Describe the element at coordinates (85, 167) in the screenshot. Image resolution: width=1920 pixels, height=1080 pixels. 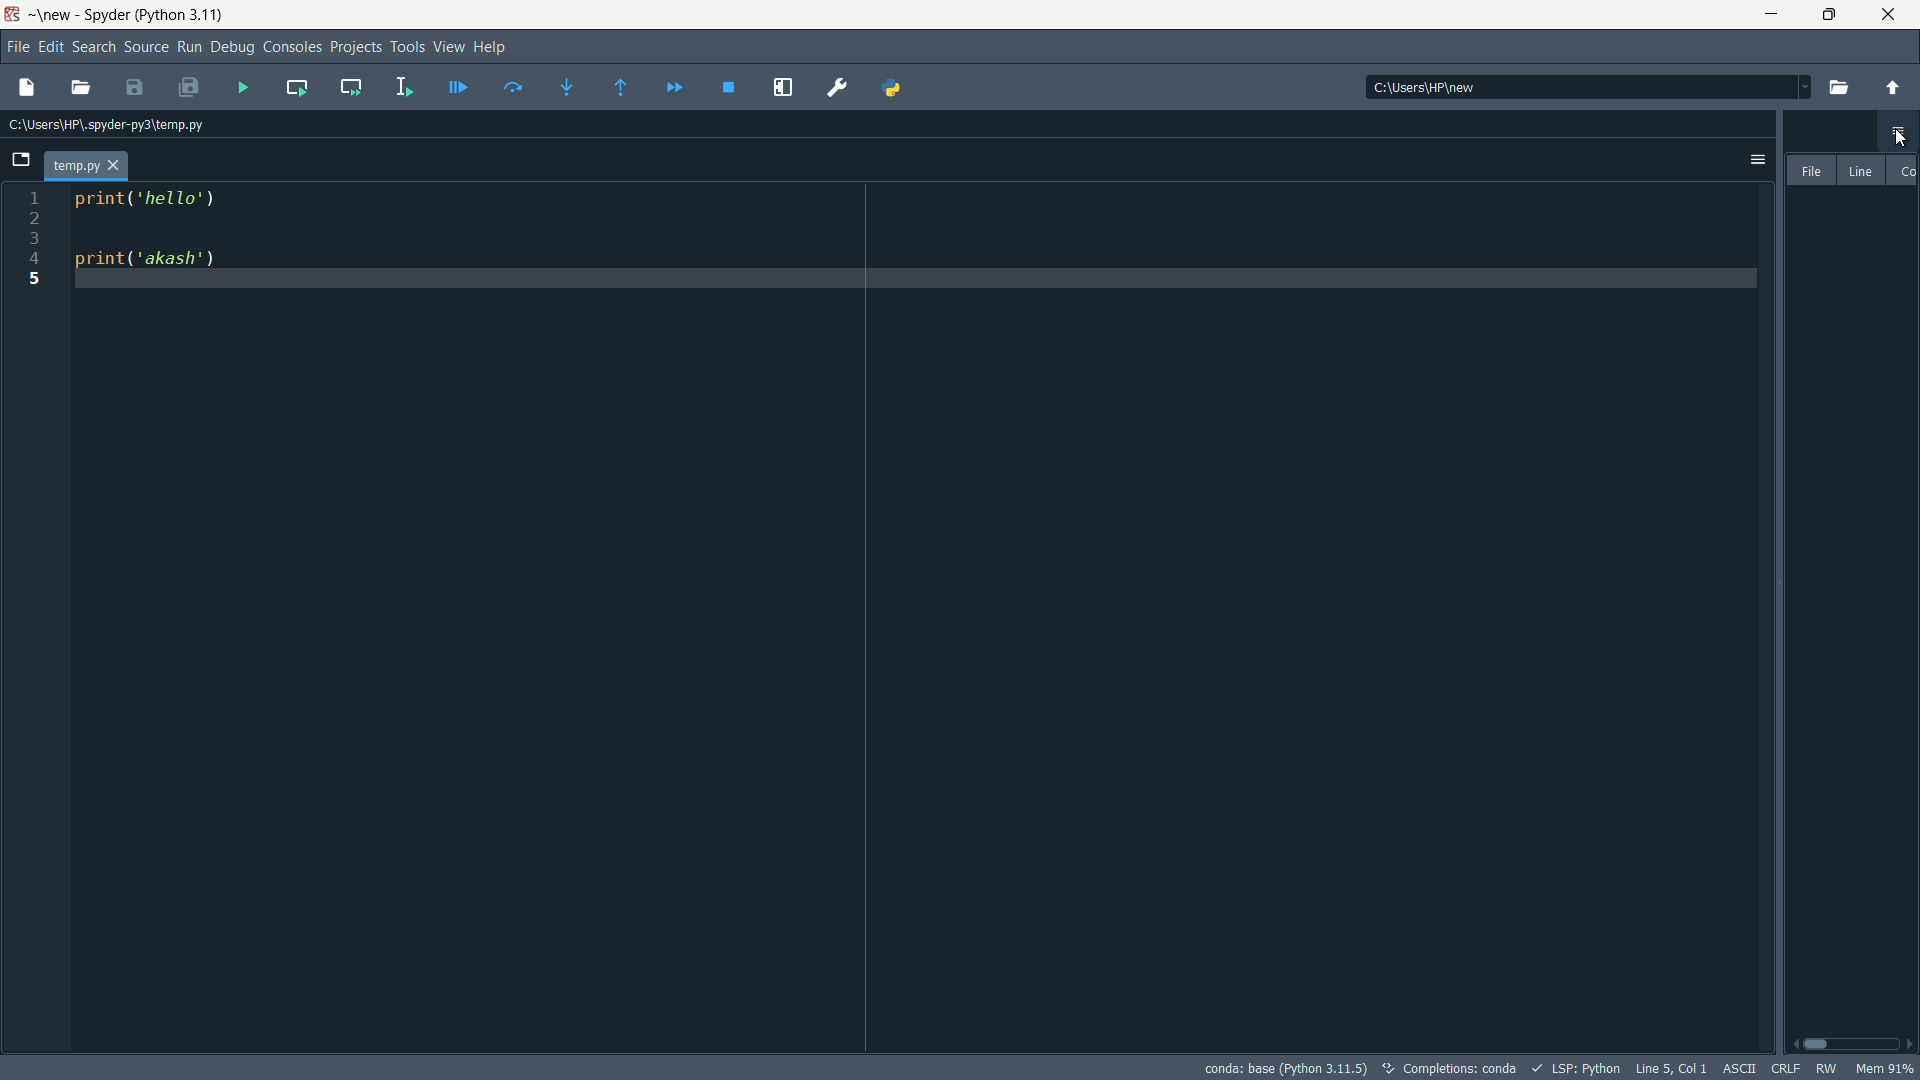
I see `file tab` at that location.